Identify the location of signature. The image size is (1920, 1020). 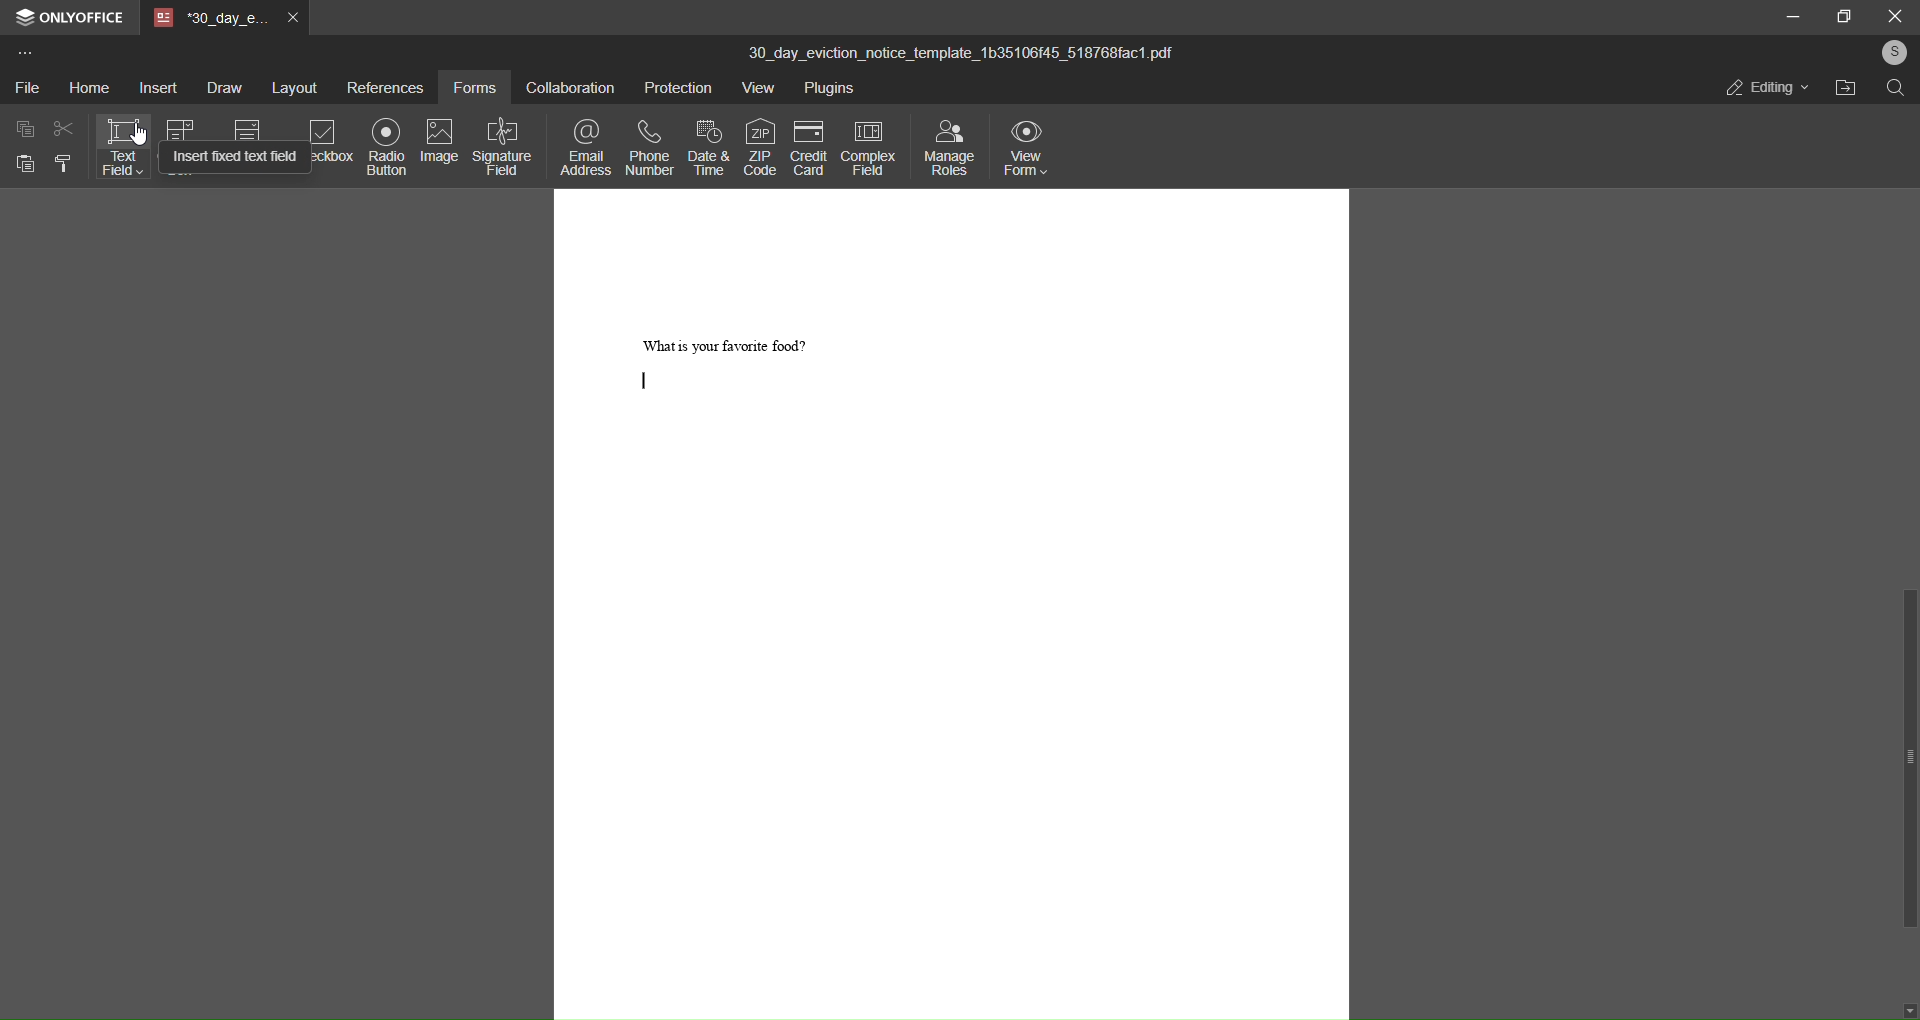
(504, 145).